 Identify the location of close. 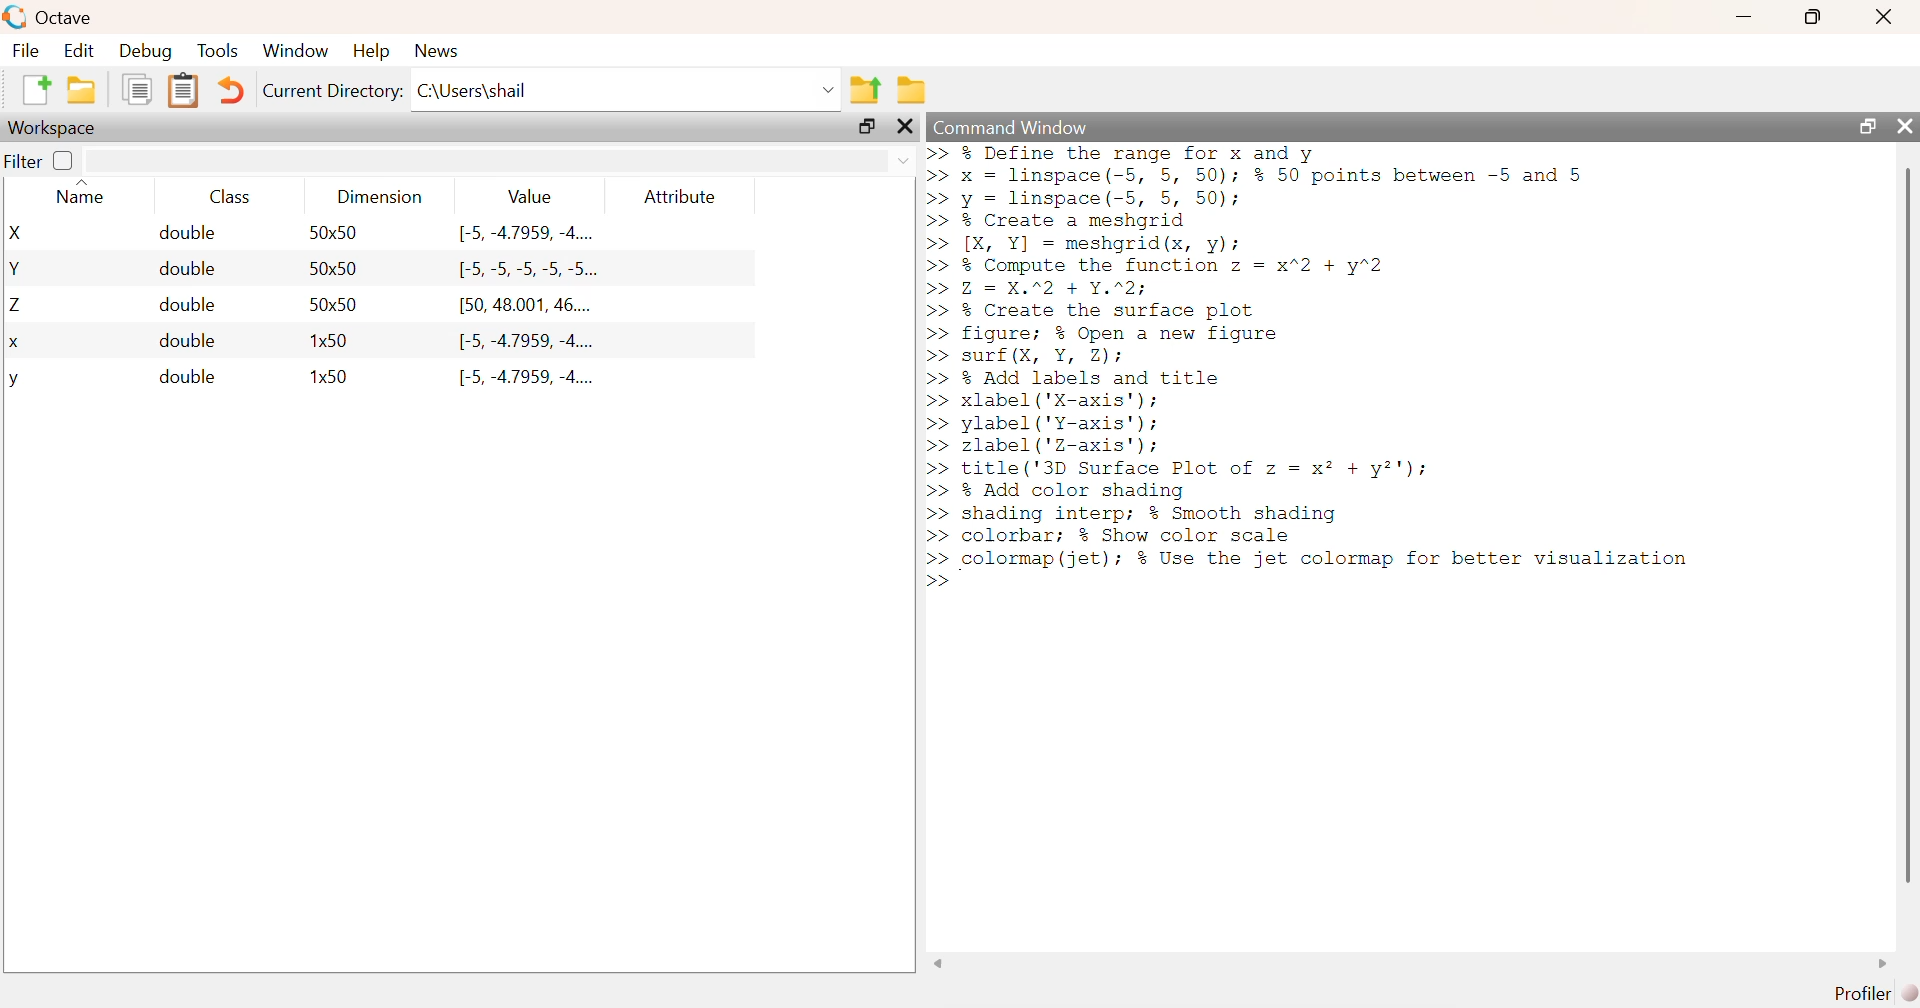
(1887, 16).